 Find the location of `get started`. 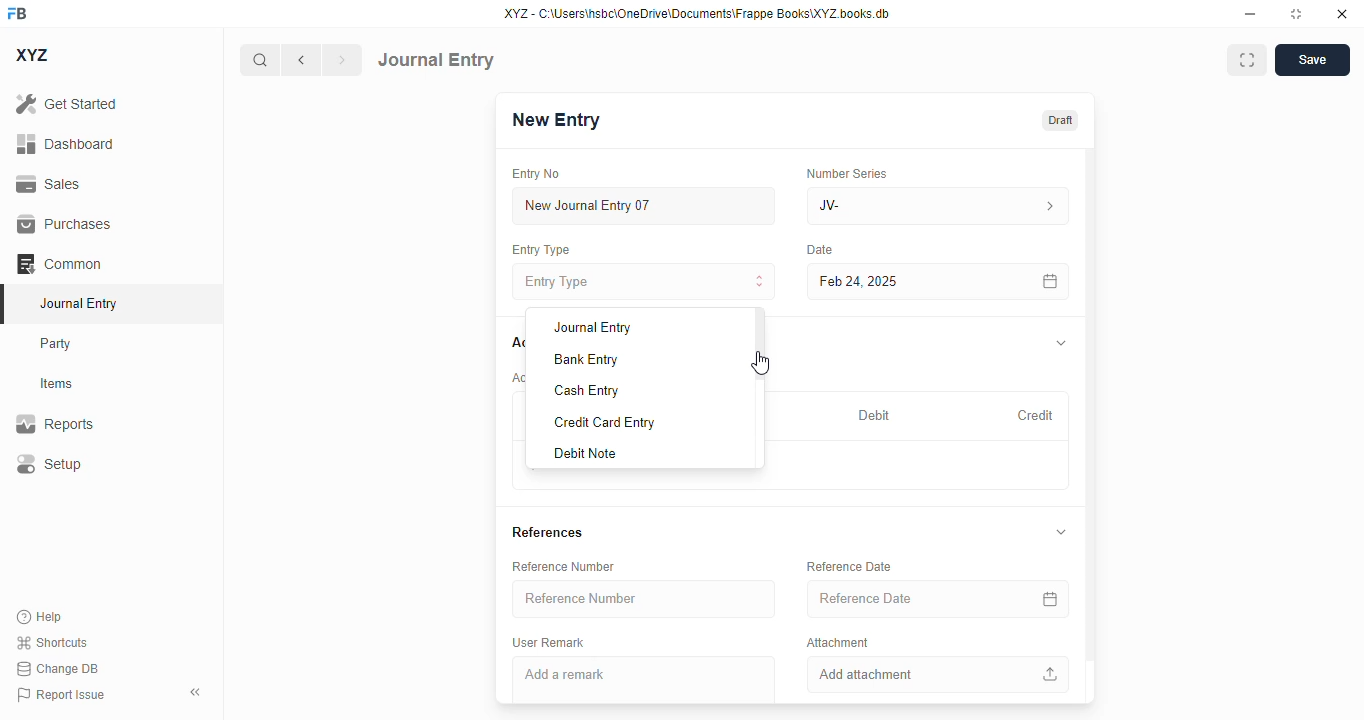

get started is located at coordinates (67, 104).